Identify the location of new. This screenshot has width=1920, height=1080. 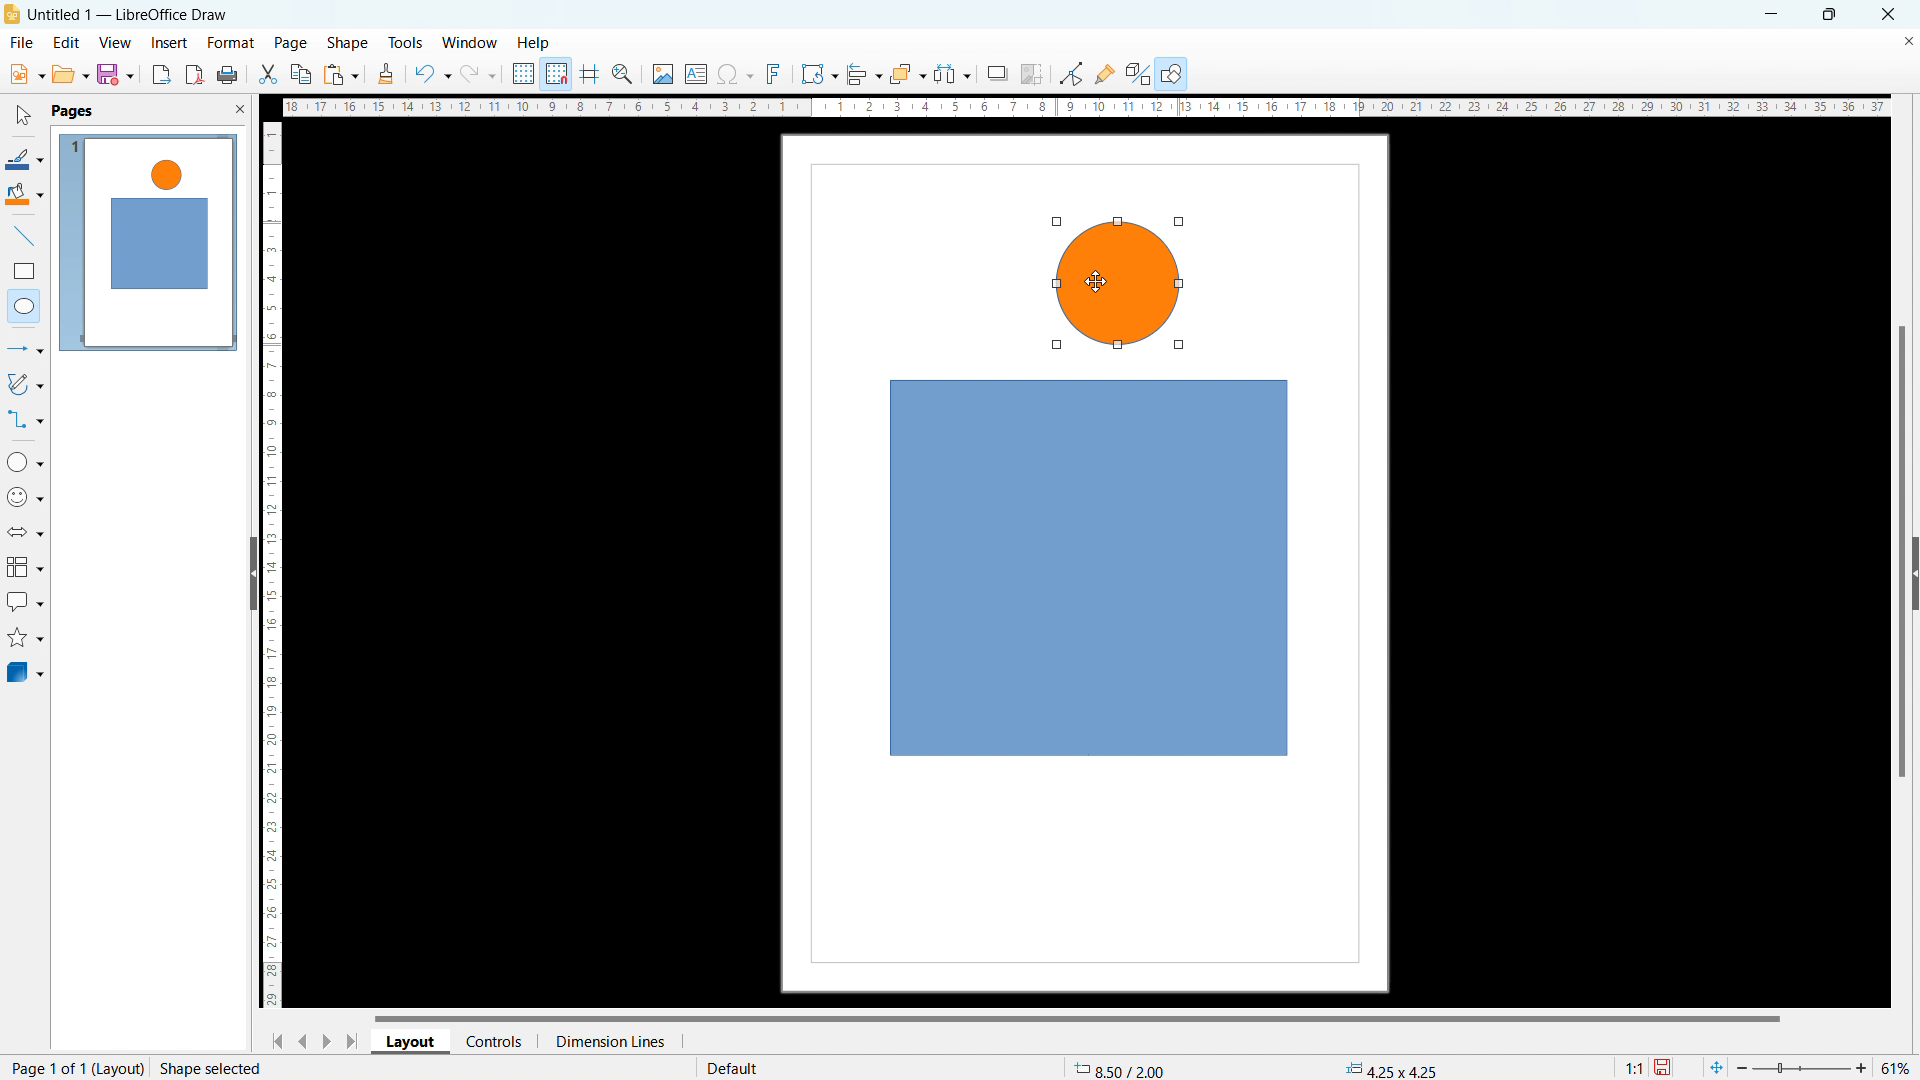
(26, 74).